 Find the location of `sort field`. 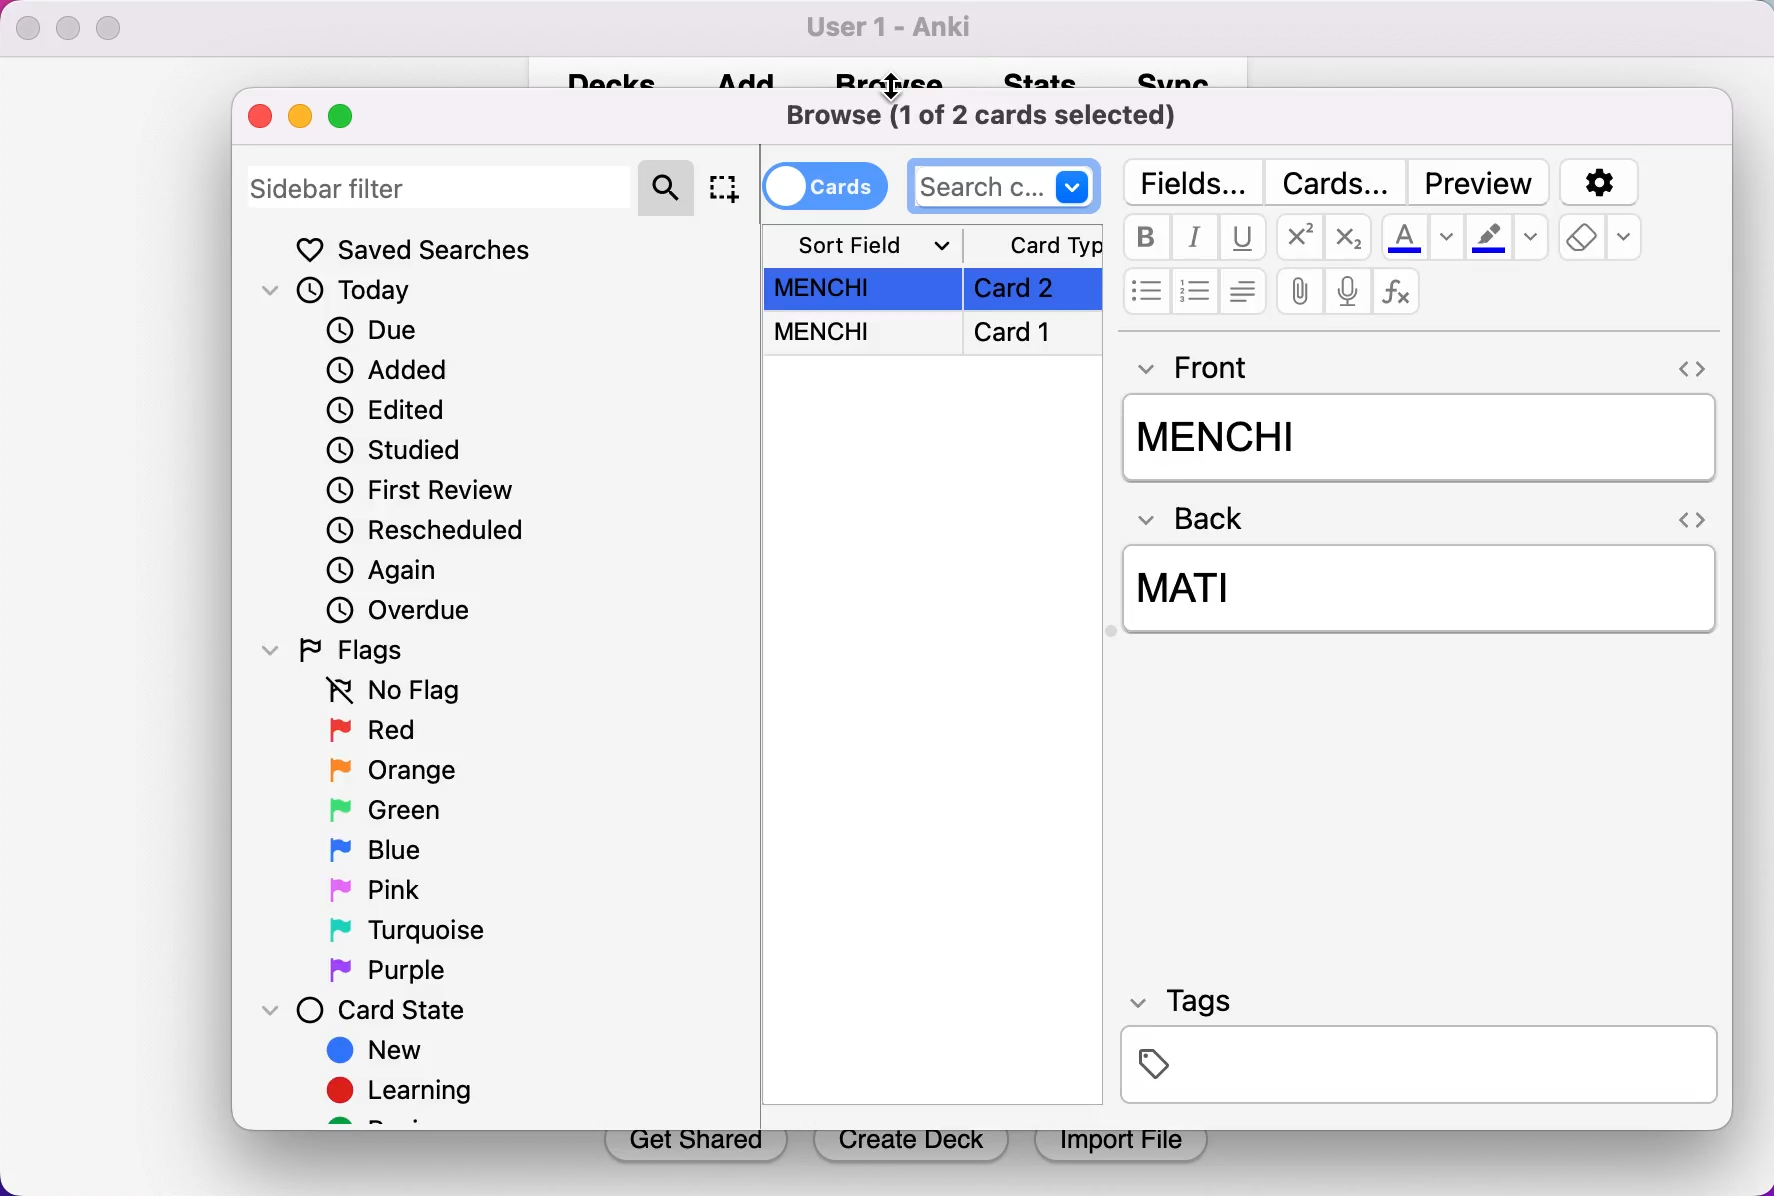

sort field is located at coordinates (865, 244).